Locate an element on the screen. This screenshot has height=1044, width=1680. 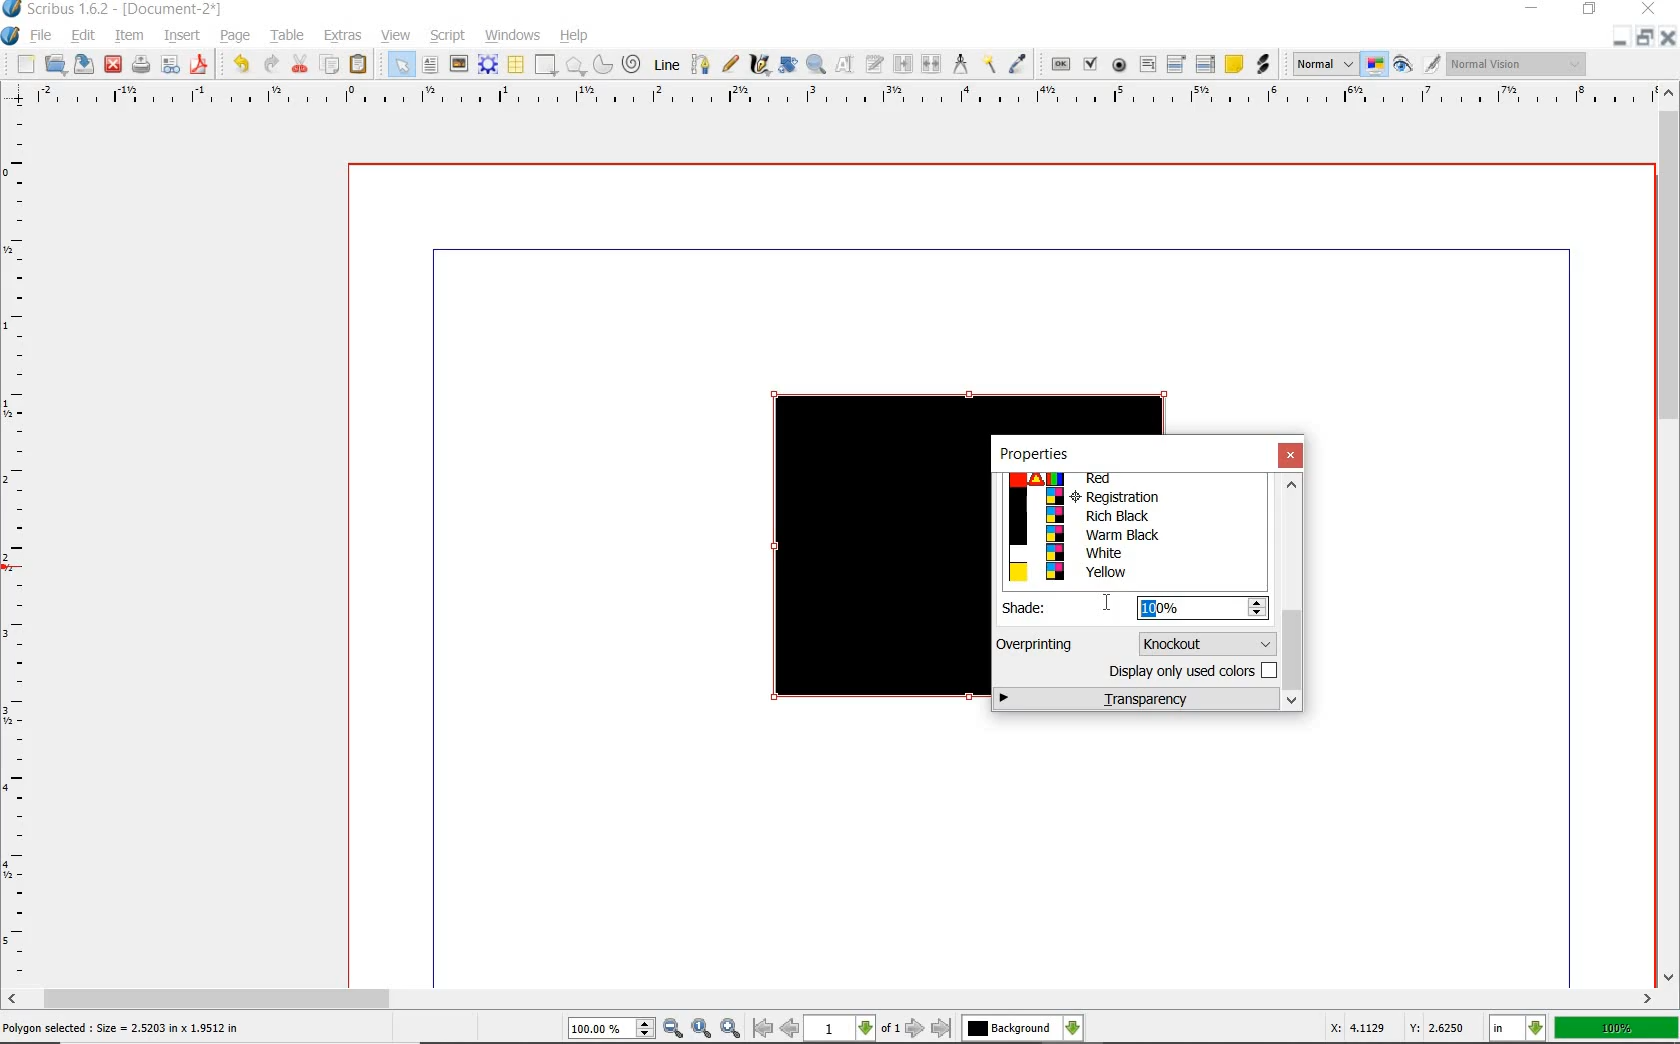
measurement is located at coordinates (963, 66).